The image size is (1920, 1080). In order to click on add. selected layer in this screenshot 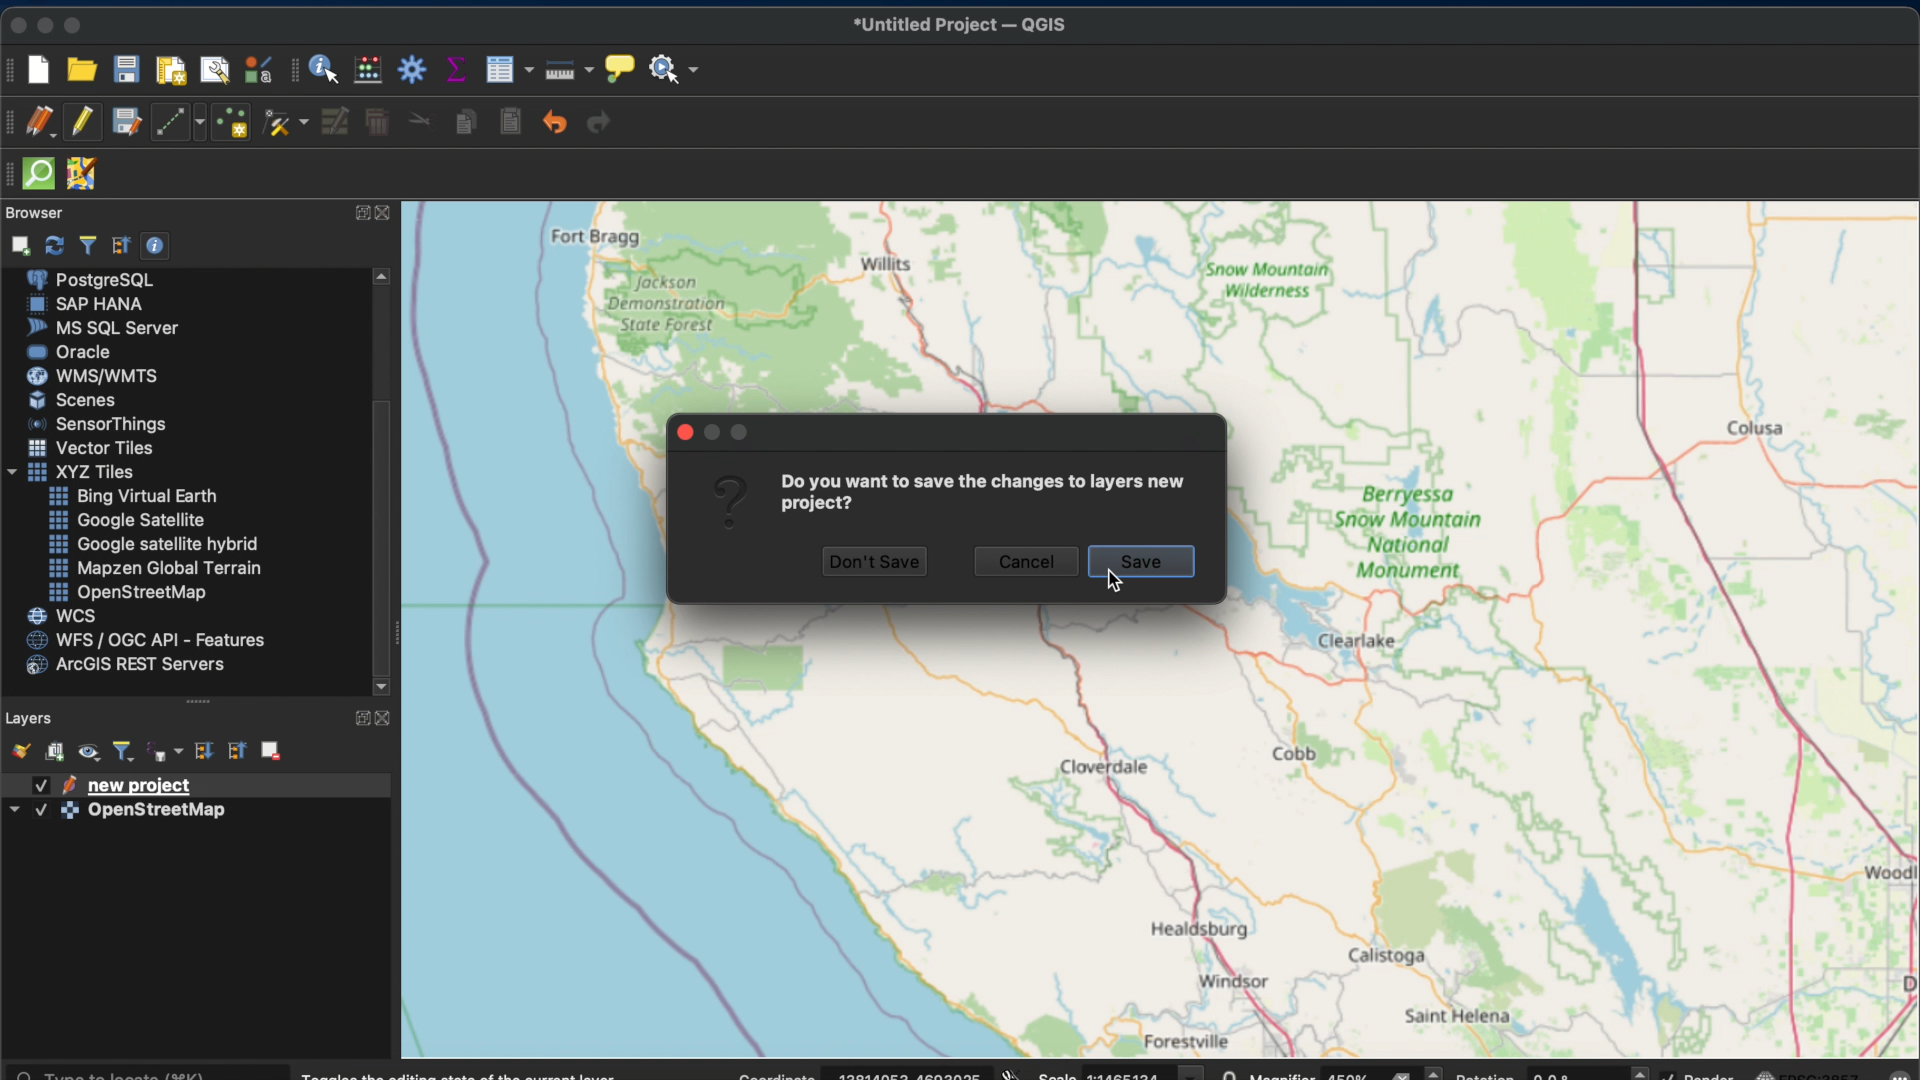, I will do `click(17, 243)`.